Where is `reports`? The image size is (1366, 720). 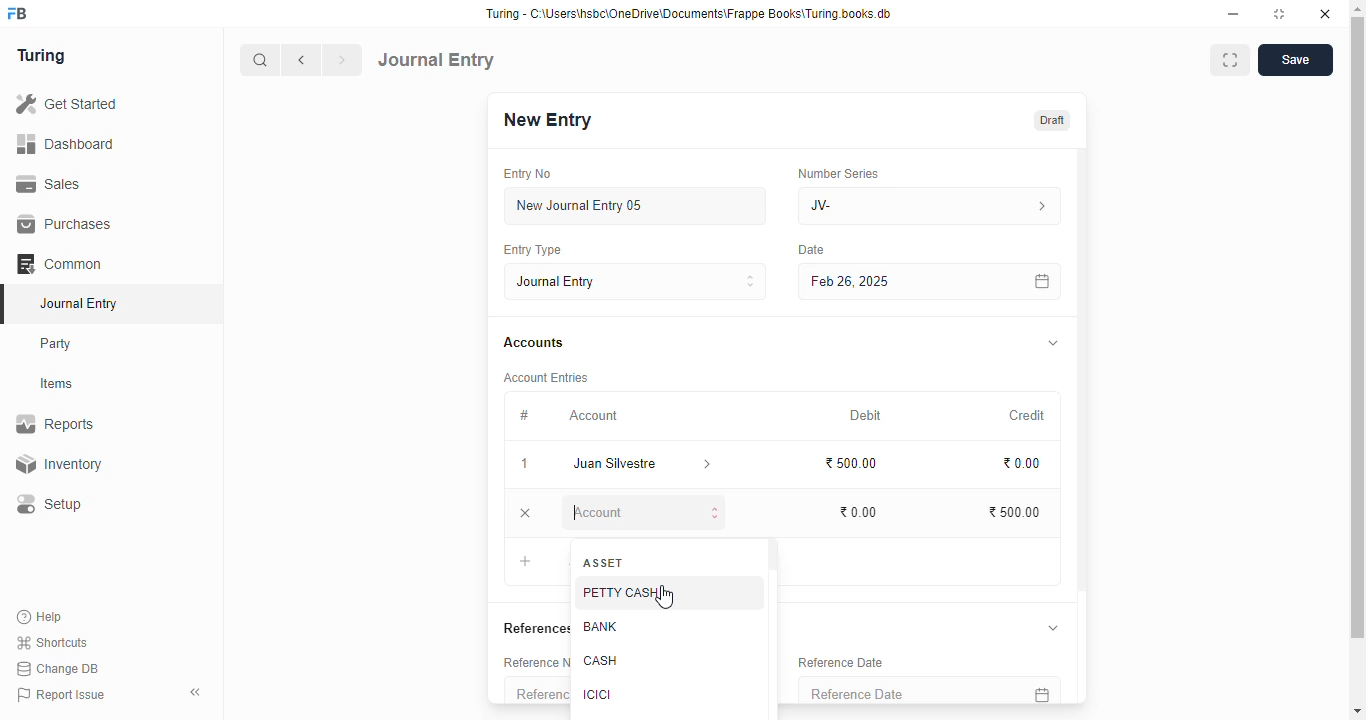
reports is located at coordinates (56, 424).